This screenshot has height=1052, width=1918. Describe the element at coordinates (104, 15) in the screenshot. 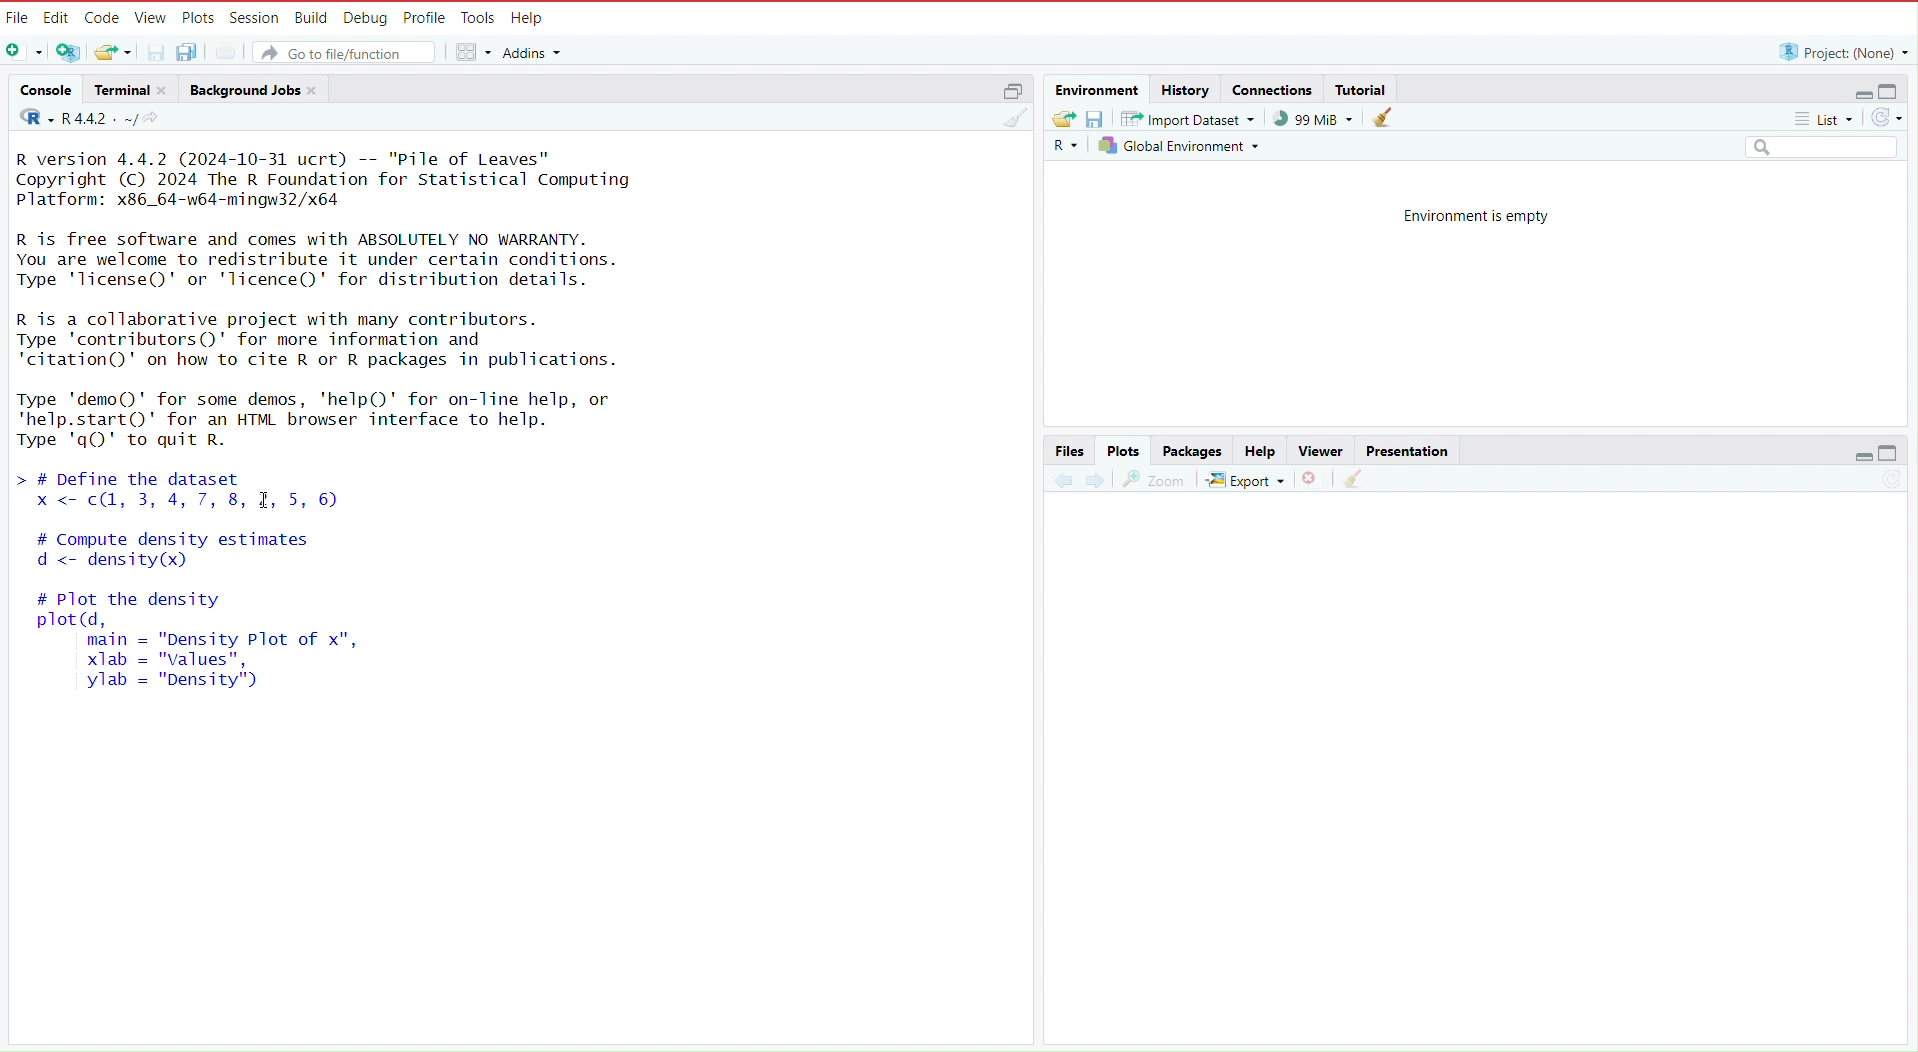

I see `code` at that location.